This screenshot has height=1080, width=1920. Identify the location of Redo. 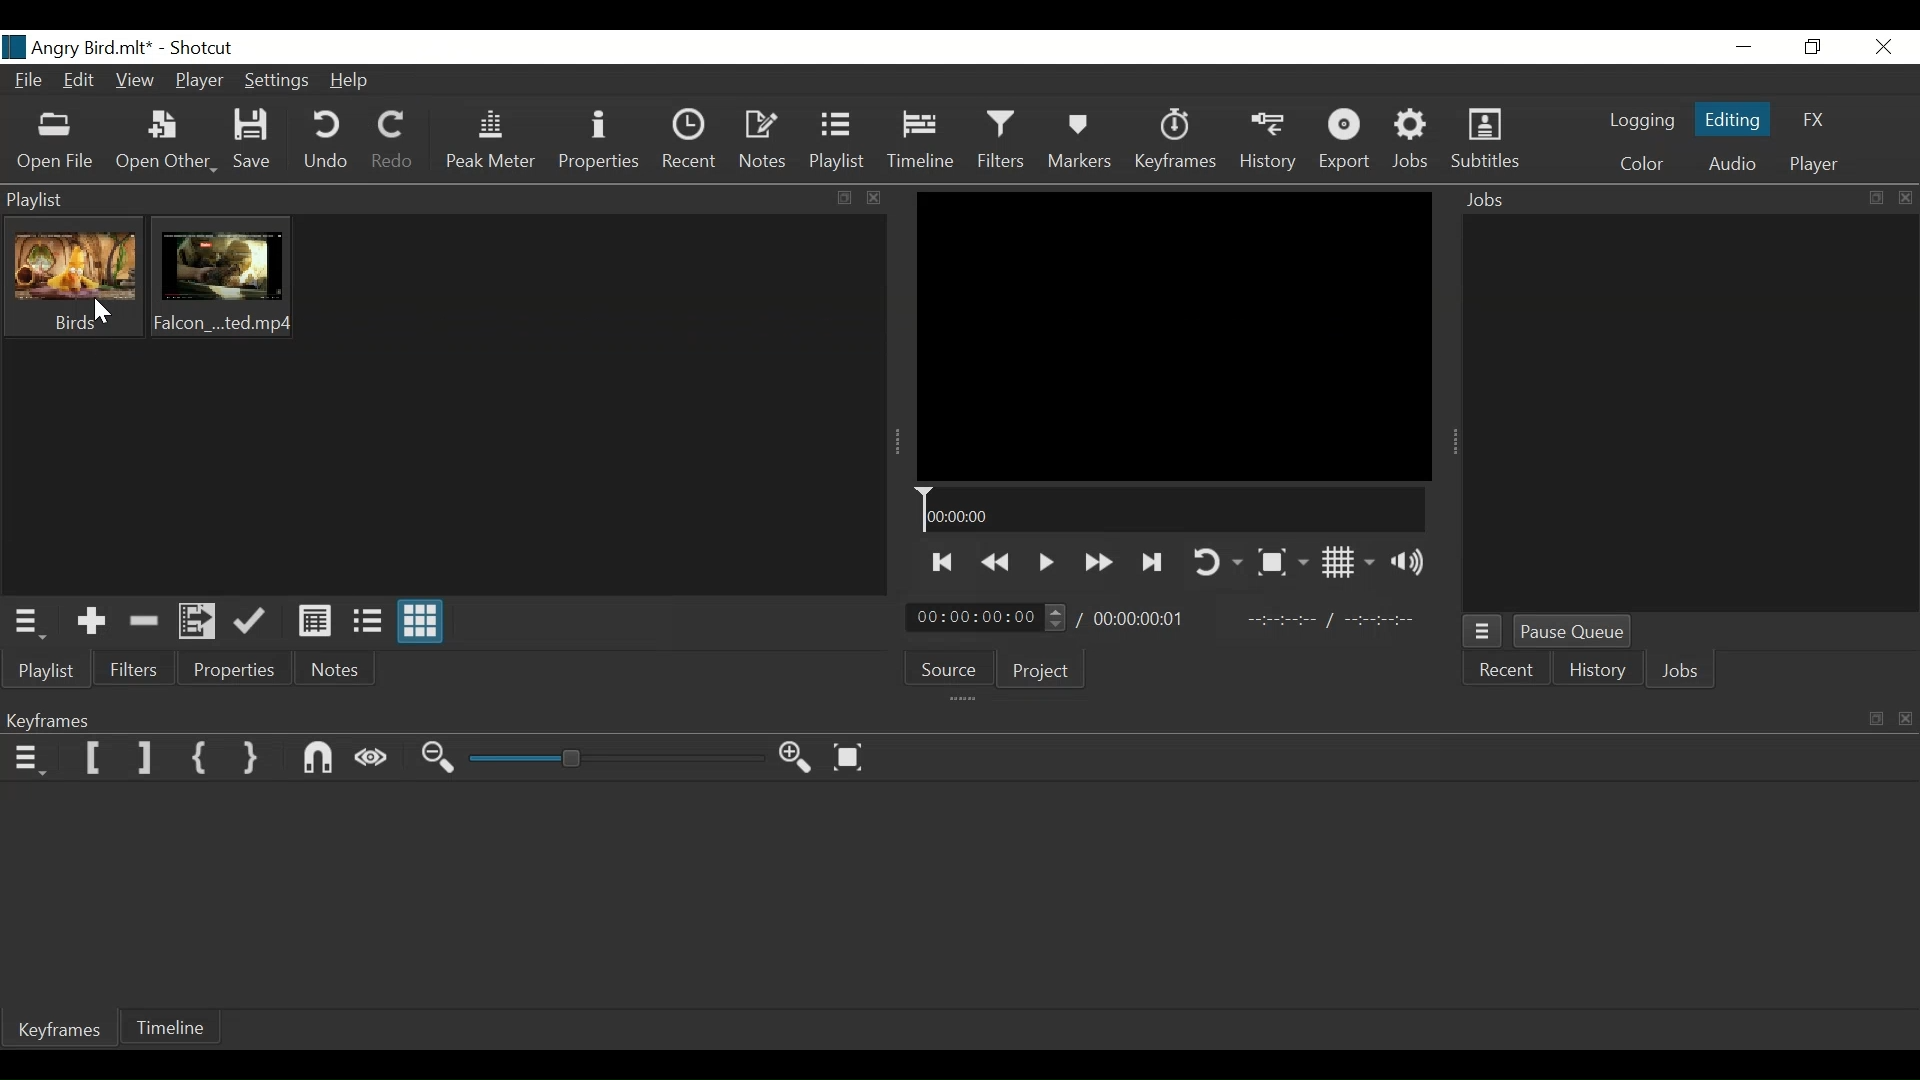
(393, 142).